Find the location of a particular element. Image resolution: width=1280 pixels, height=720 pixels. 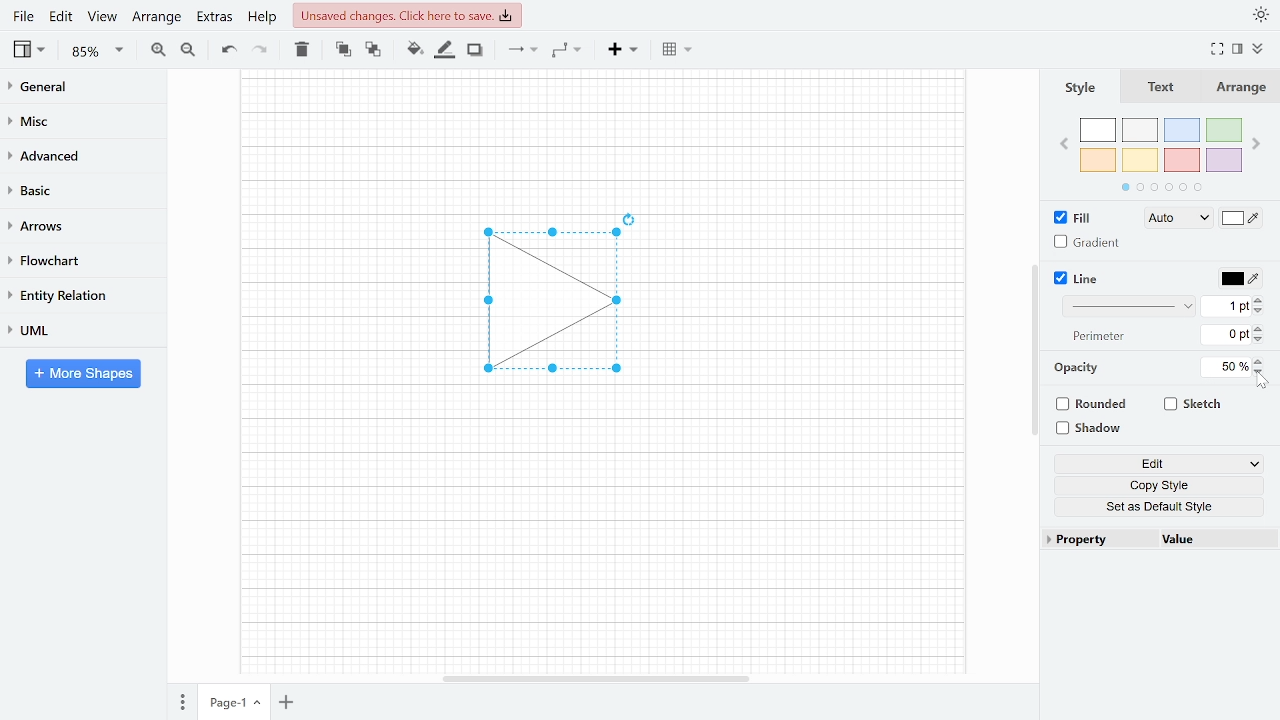

Extras is located at coordinates (212, 16).